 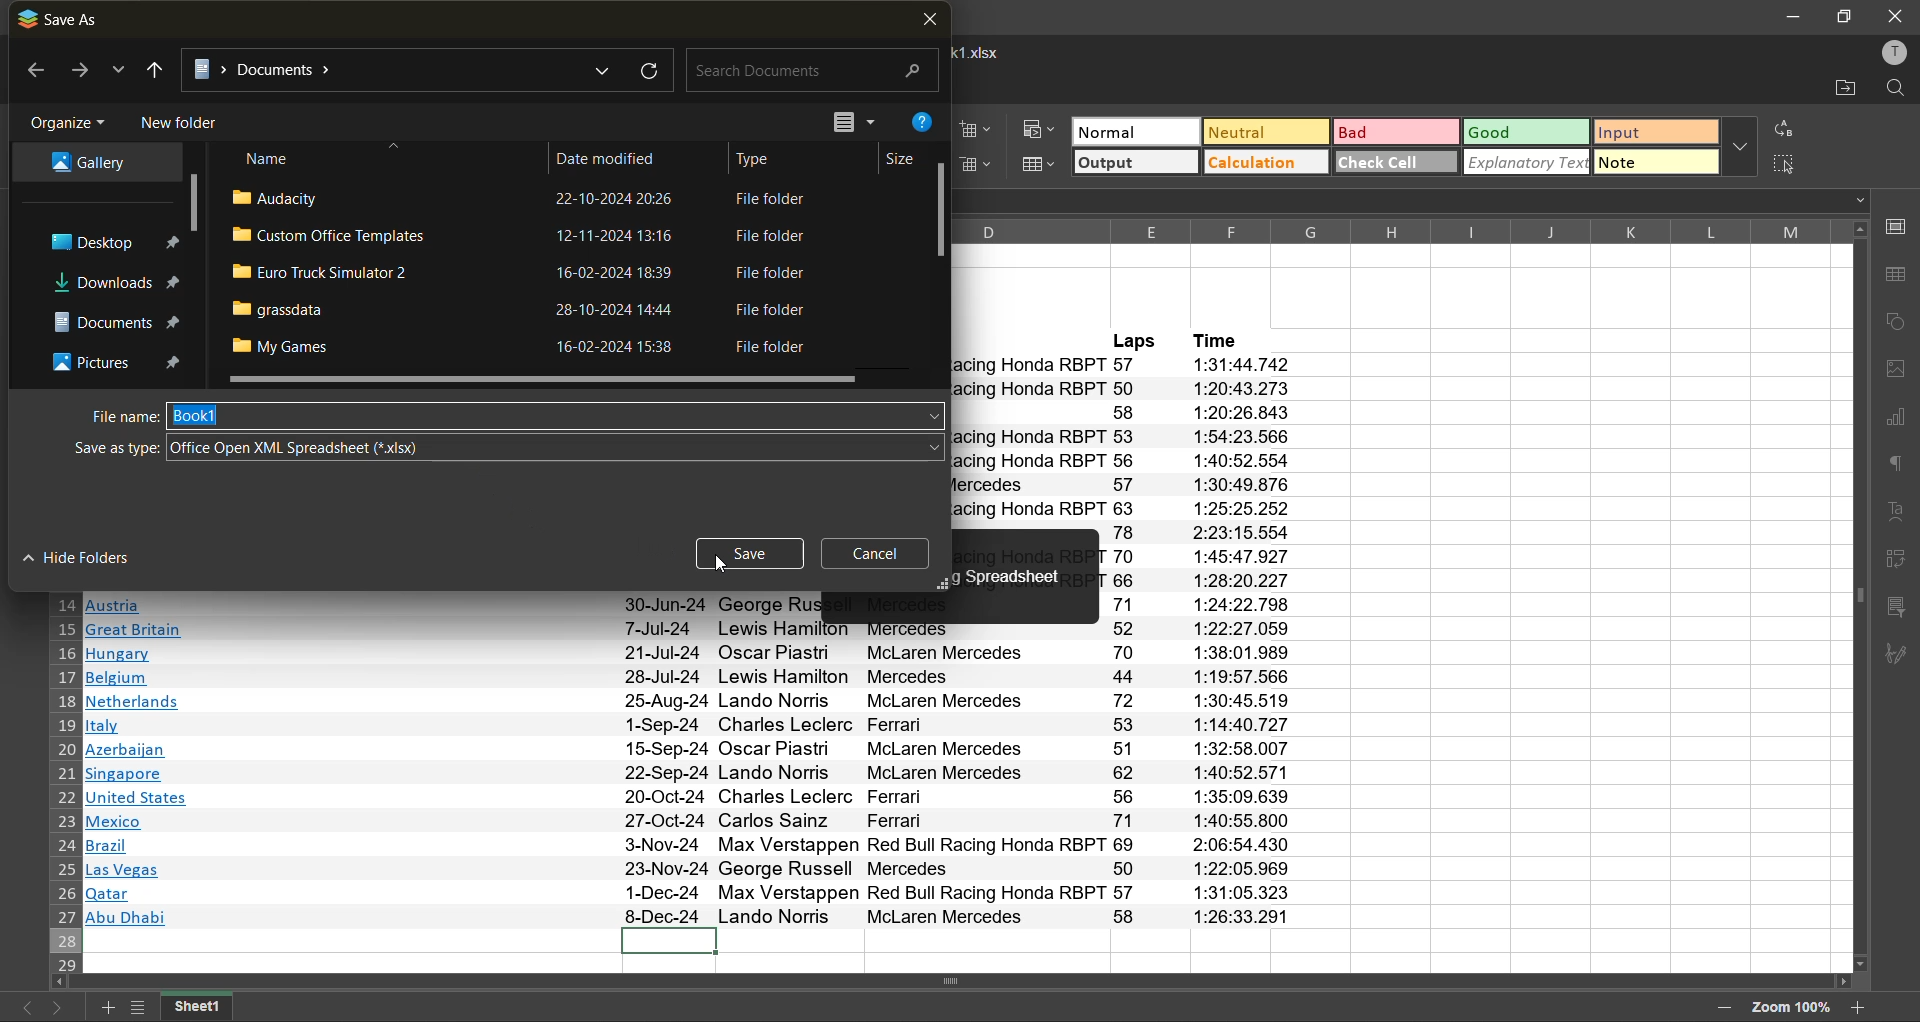 What do you see at coordinates (1858, 965) in the screenshot?
I see `move down` at bounding box center [1858, 965].